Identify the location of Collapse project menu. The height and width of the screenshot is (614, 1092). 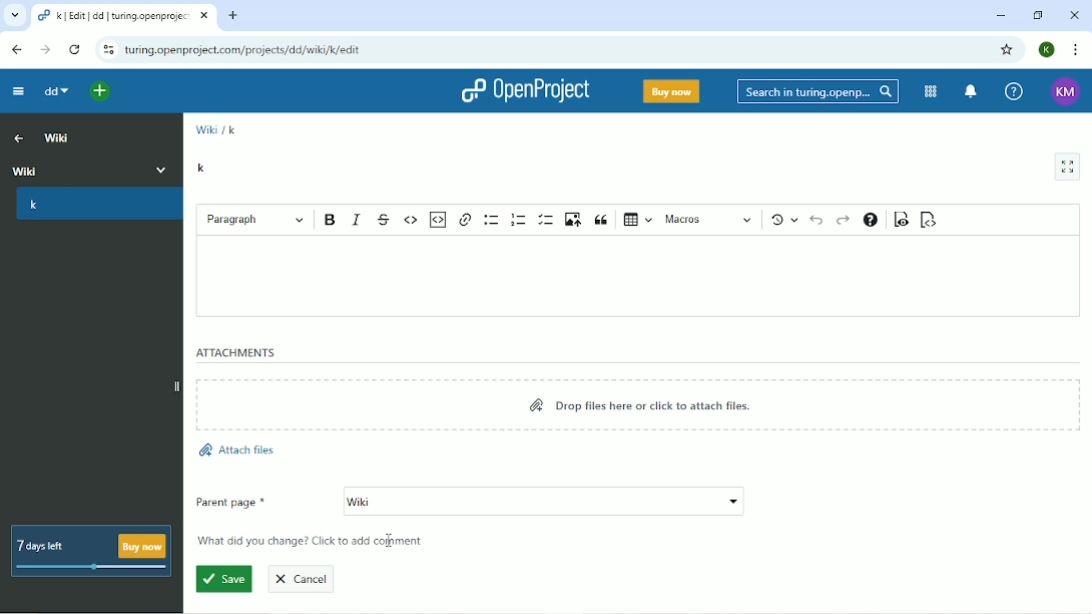
(18, 91).